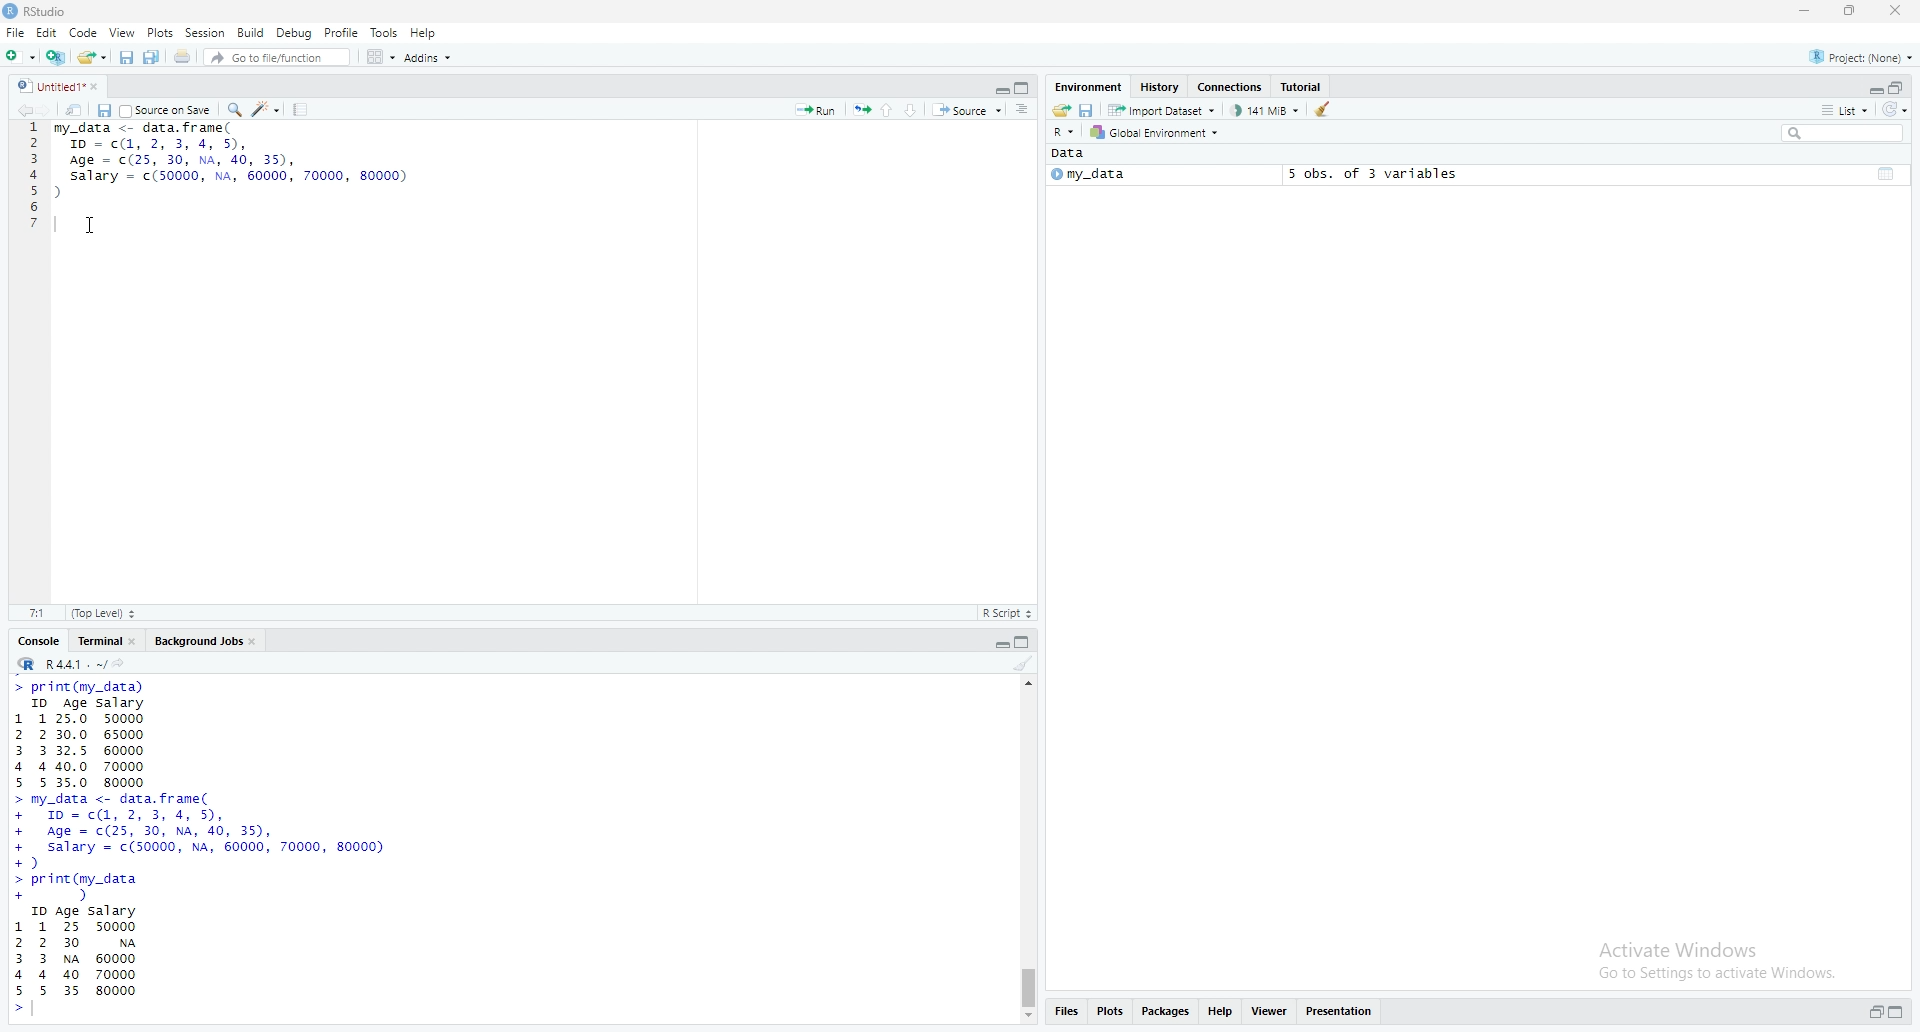 This screenshot has height=1032, width=1920. What do you see at coordinates (205, 848) in the screenshot?
I see `data frame set` at bounding box center [205, 848].